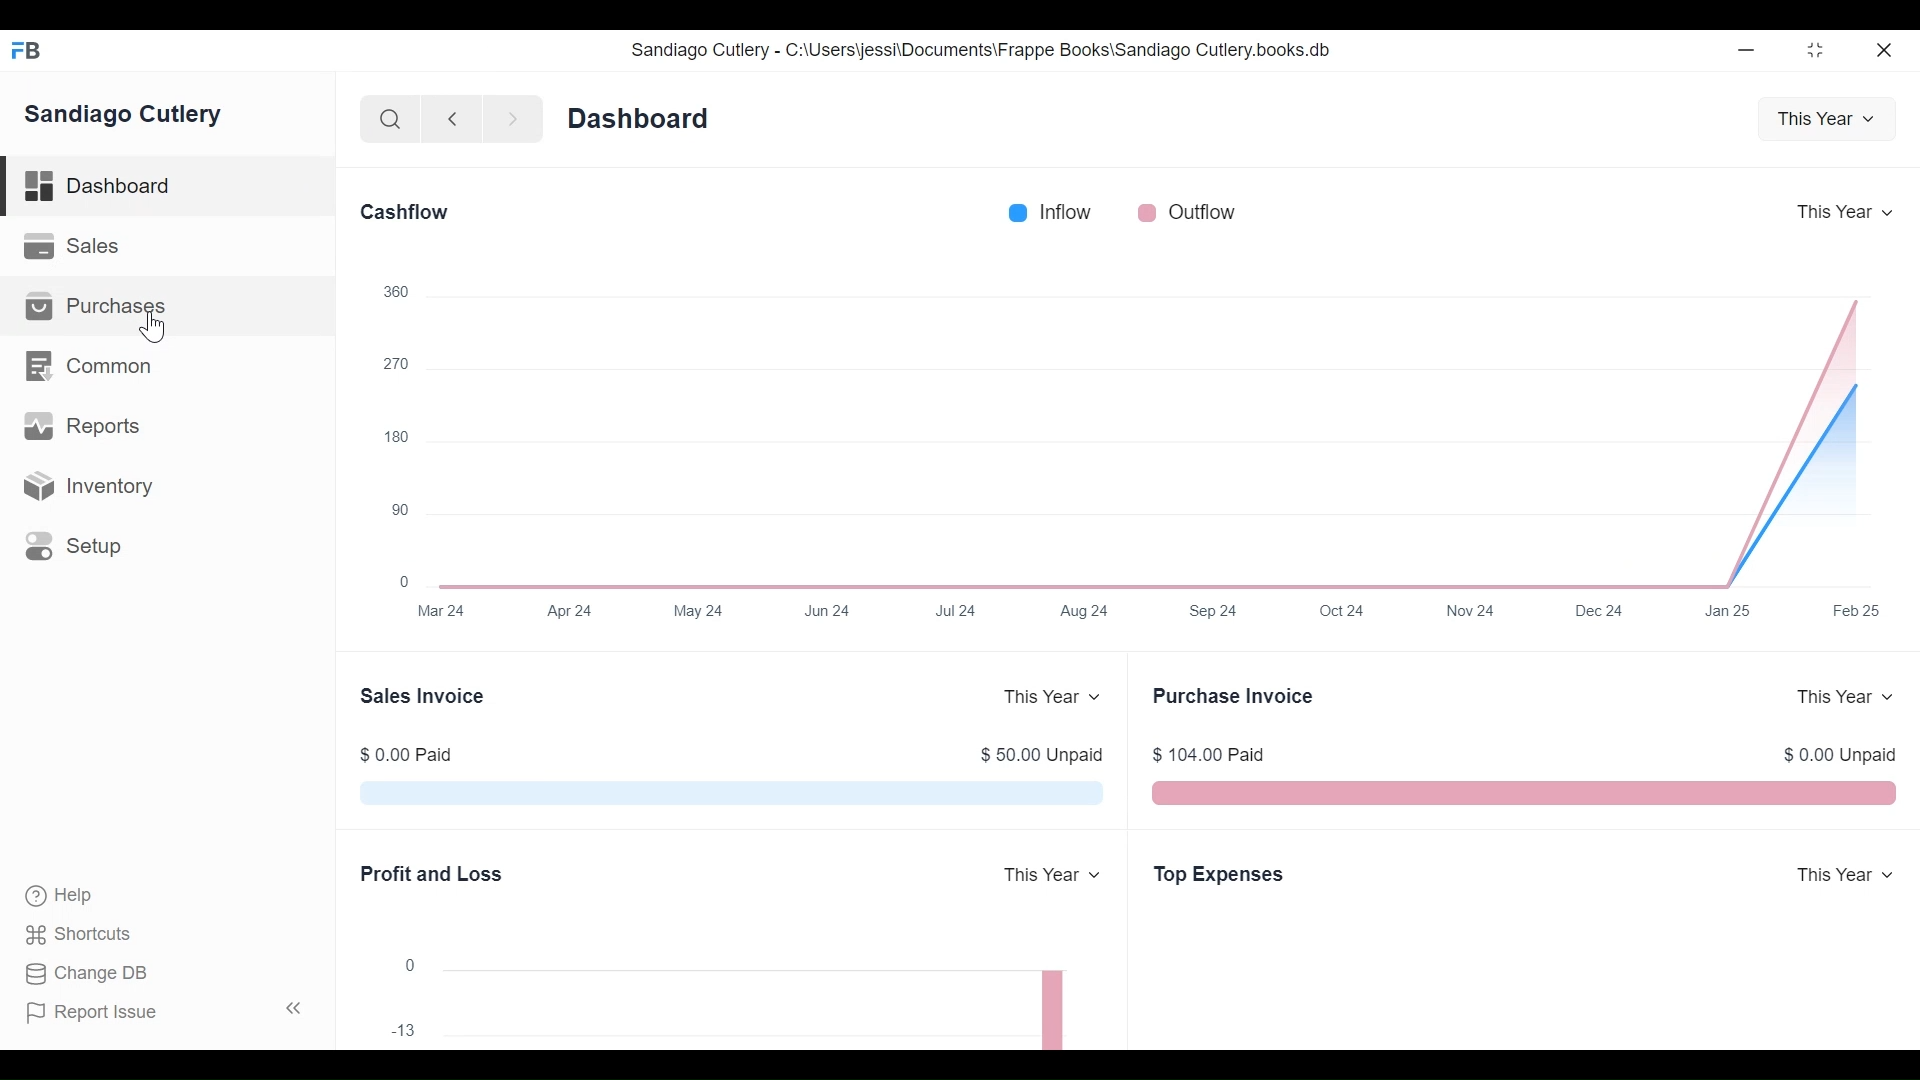 This screenshot has height=1080, width=1920. I want to click on $ 50.00 Unpaid, so click(1044, 755).